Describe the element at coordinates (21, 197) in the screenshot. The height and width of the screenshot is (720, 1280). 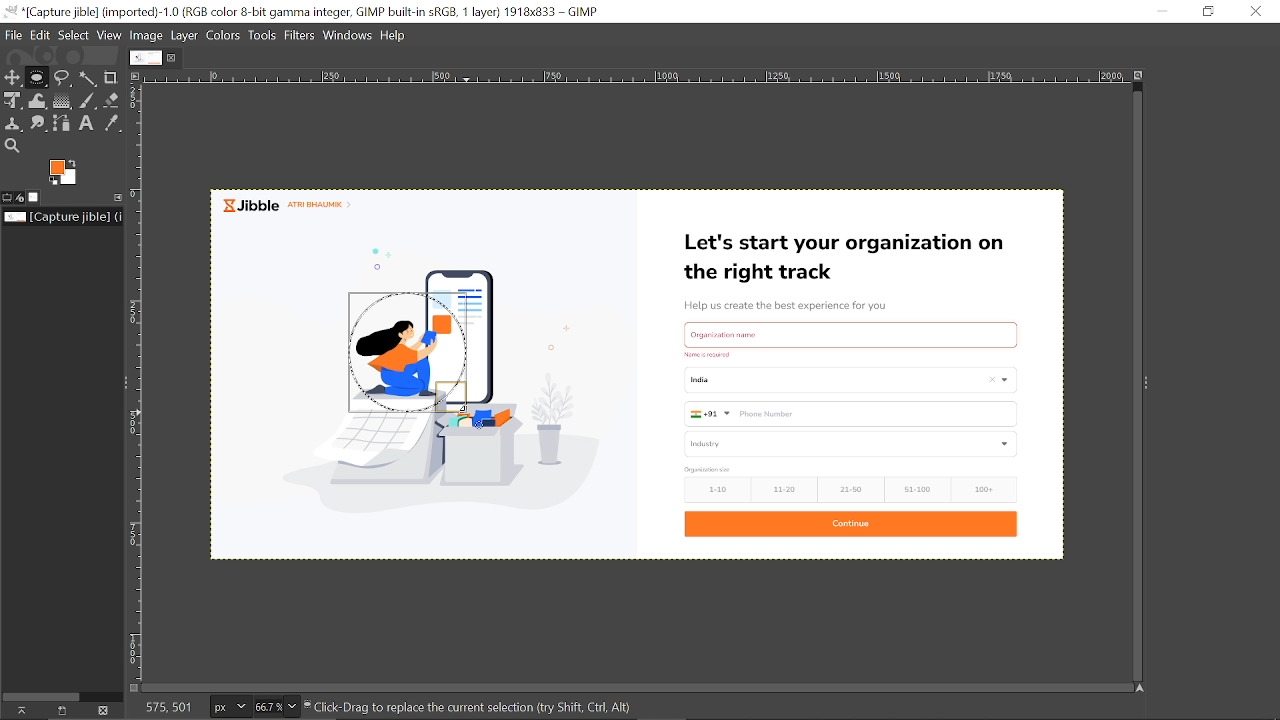
I see `Device status` at that location.